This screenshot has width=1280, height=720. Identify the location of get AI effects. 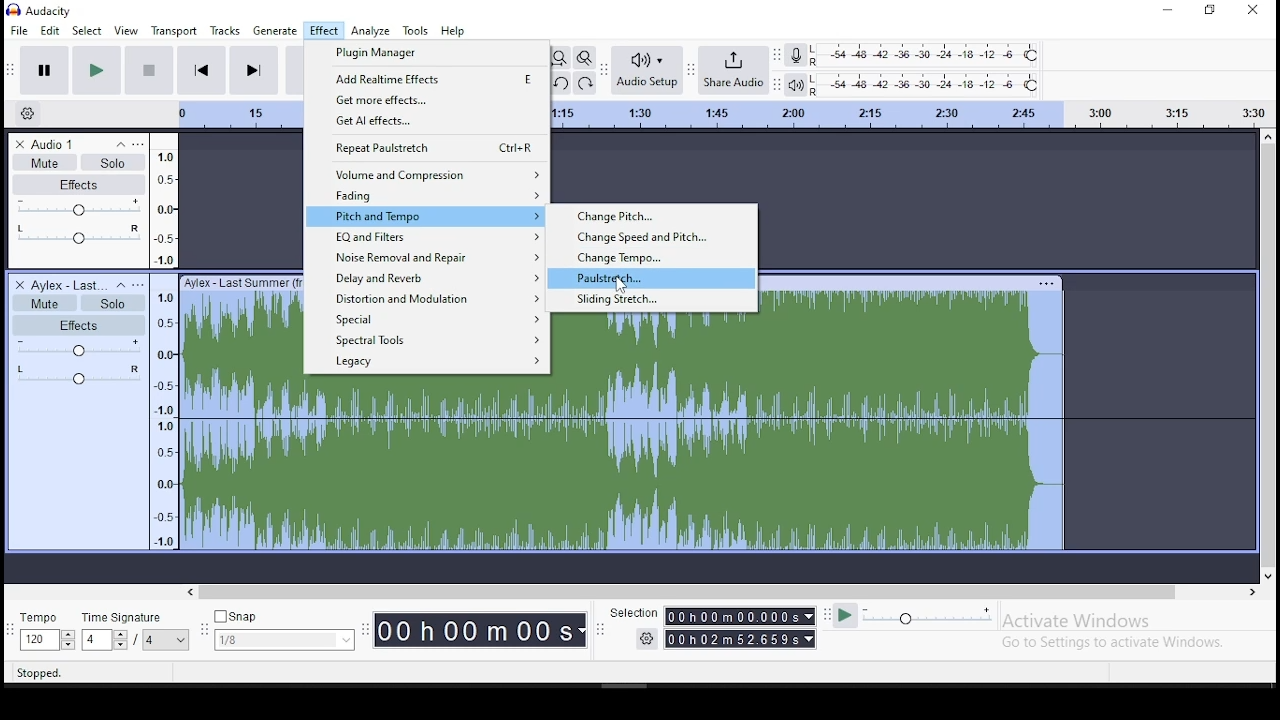
(428, 123).